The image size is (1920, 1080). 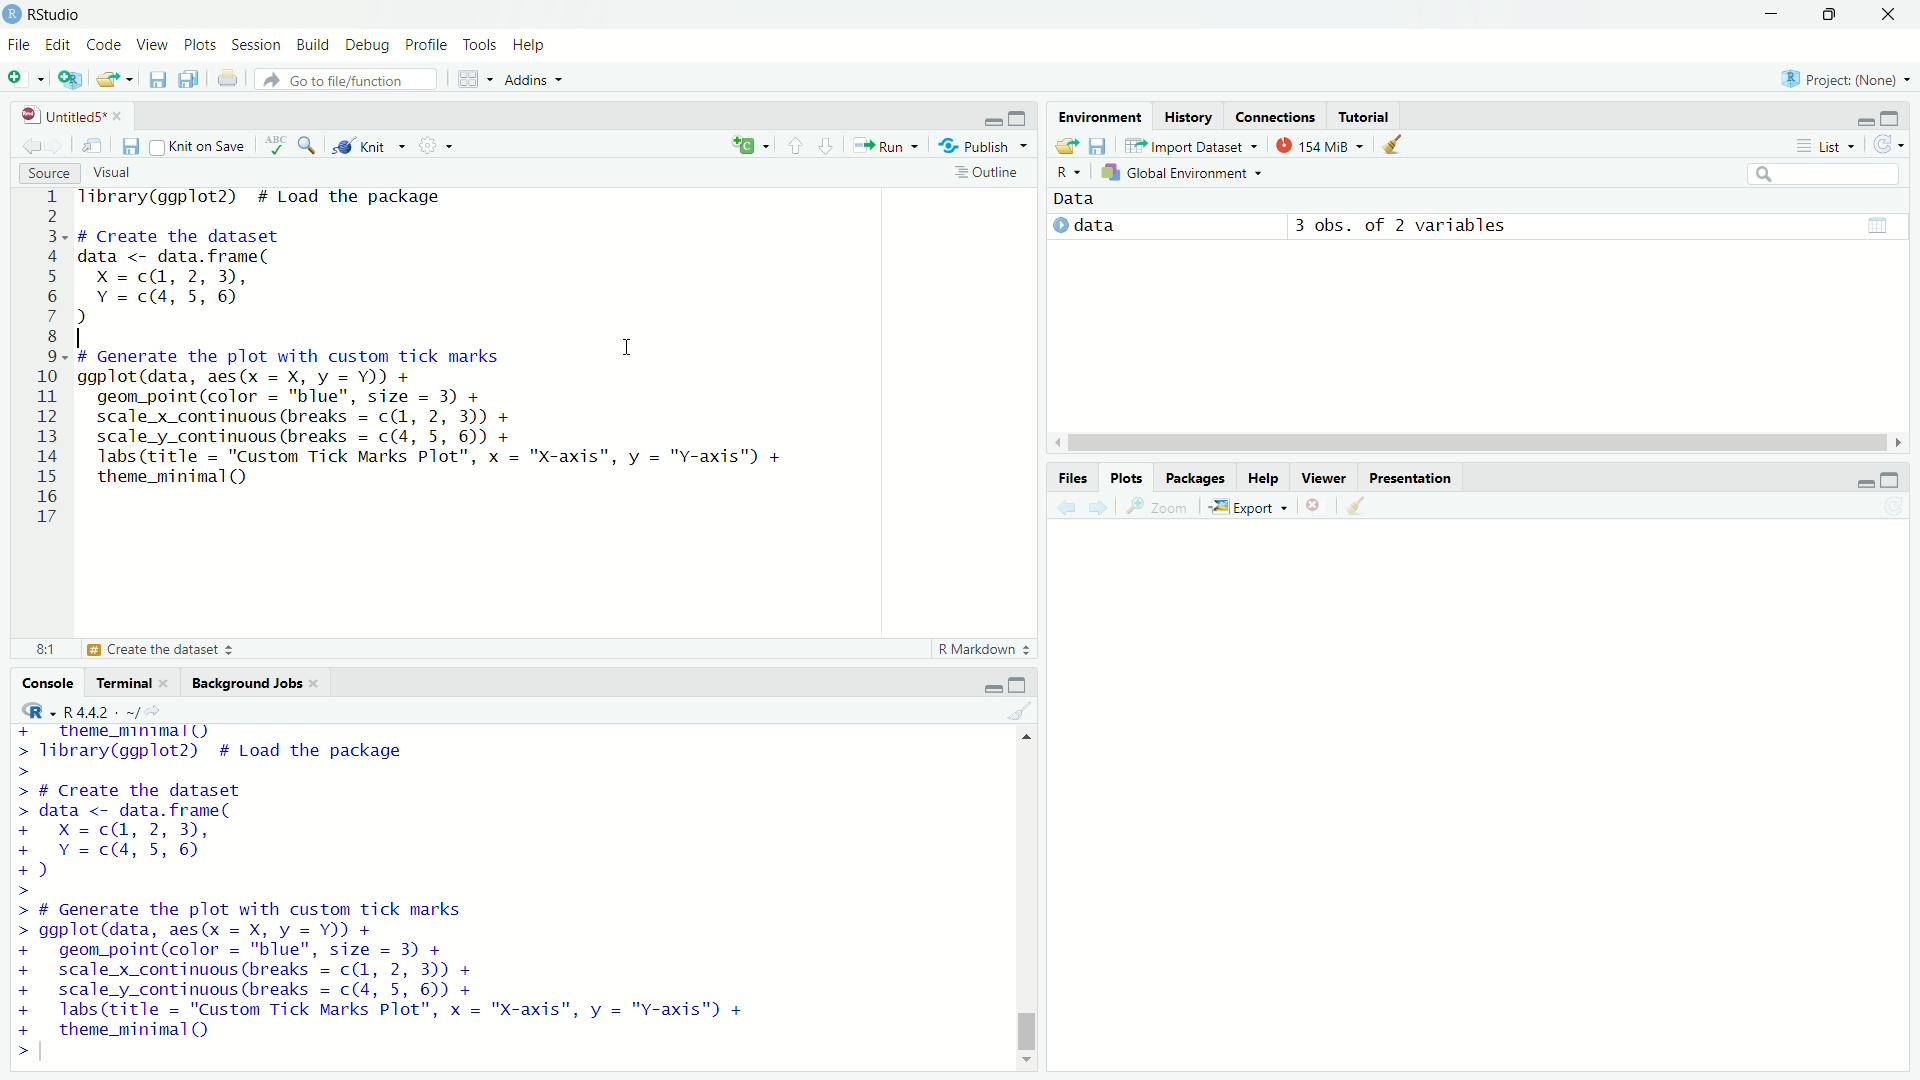 I want to click on history, so click(x=1186, y=115).